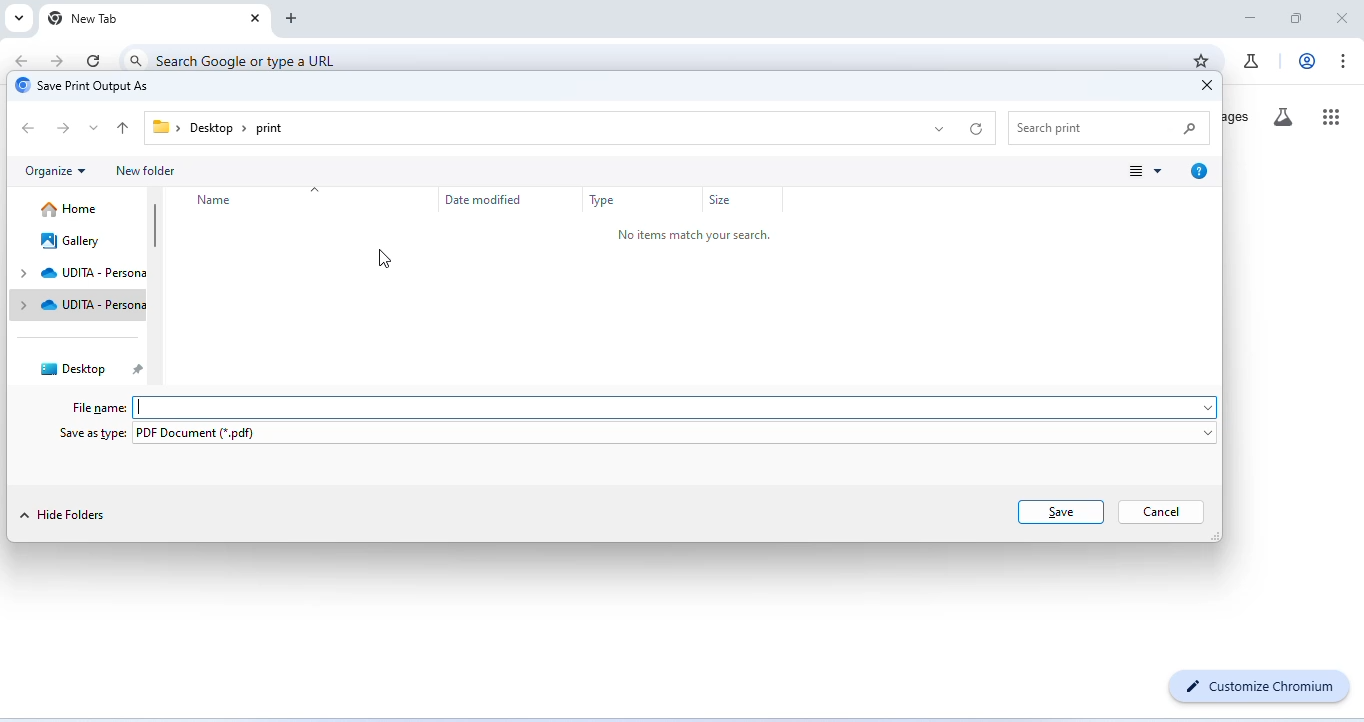 The width and height of the screenshot is (1364, 722). I want to click on space for typing file name, so click(685, 408).